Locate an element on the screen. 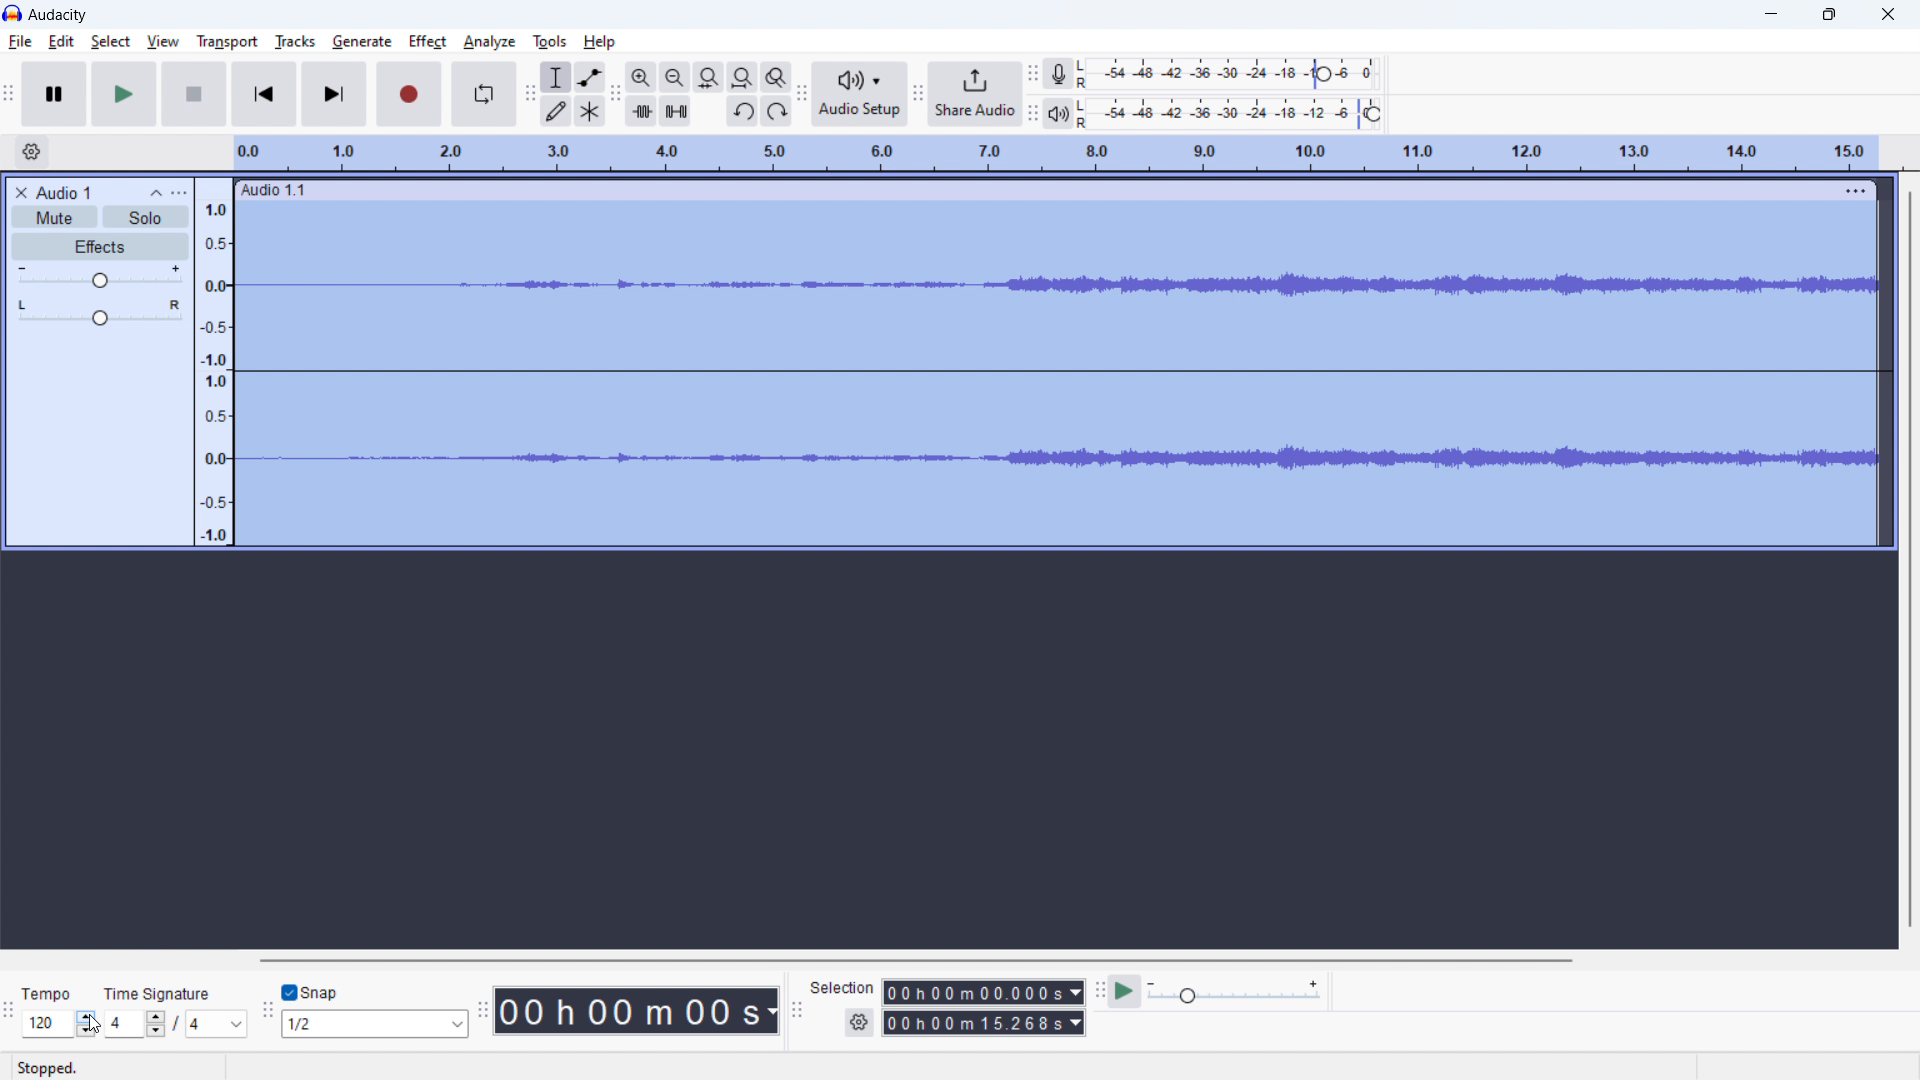 Image resolution: width=1920 pixels, height=1080 pixels. horizontal scrollbar is located at coordinates (910, 964).